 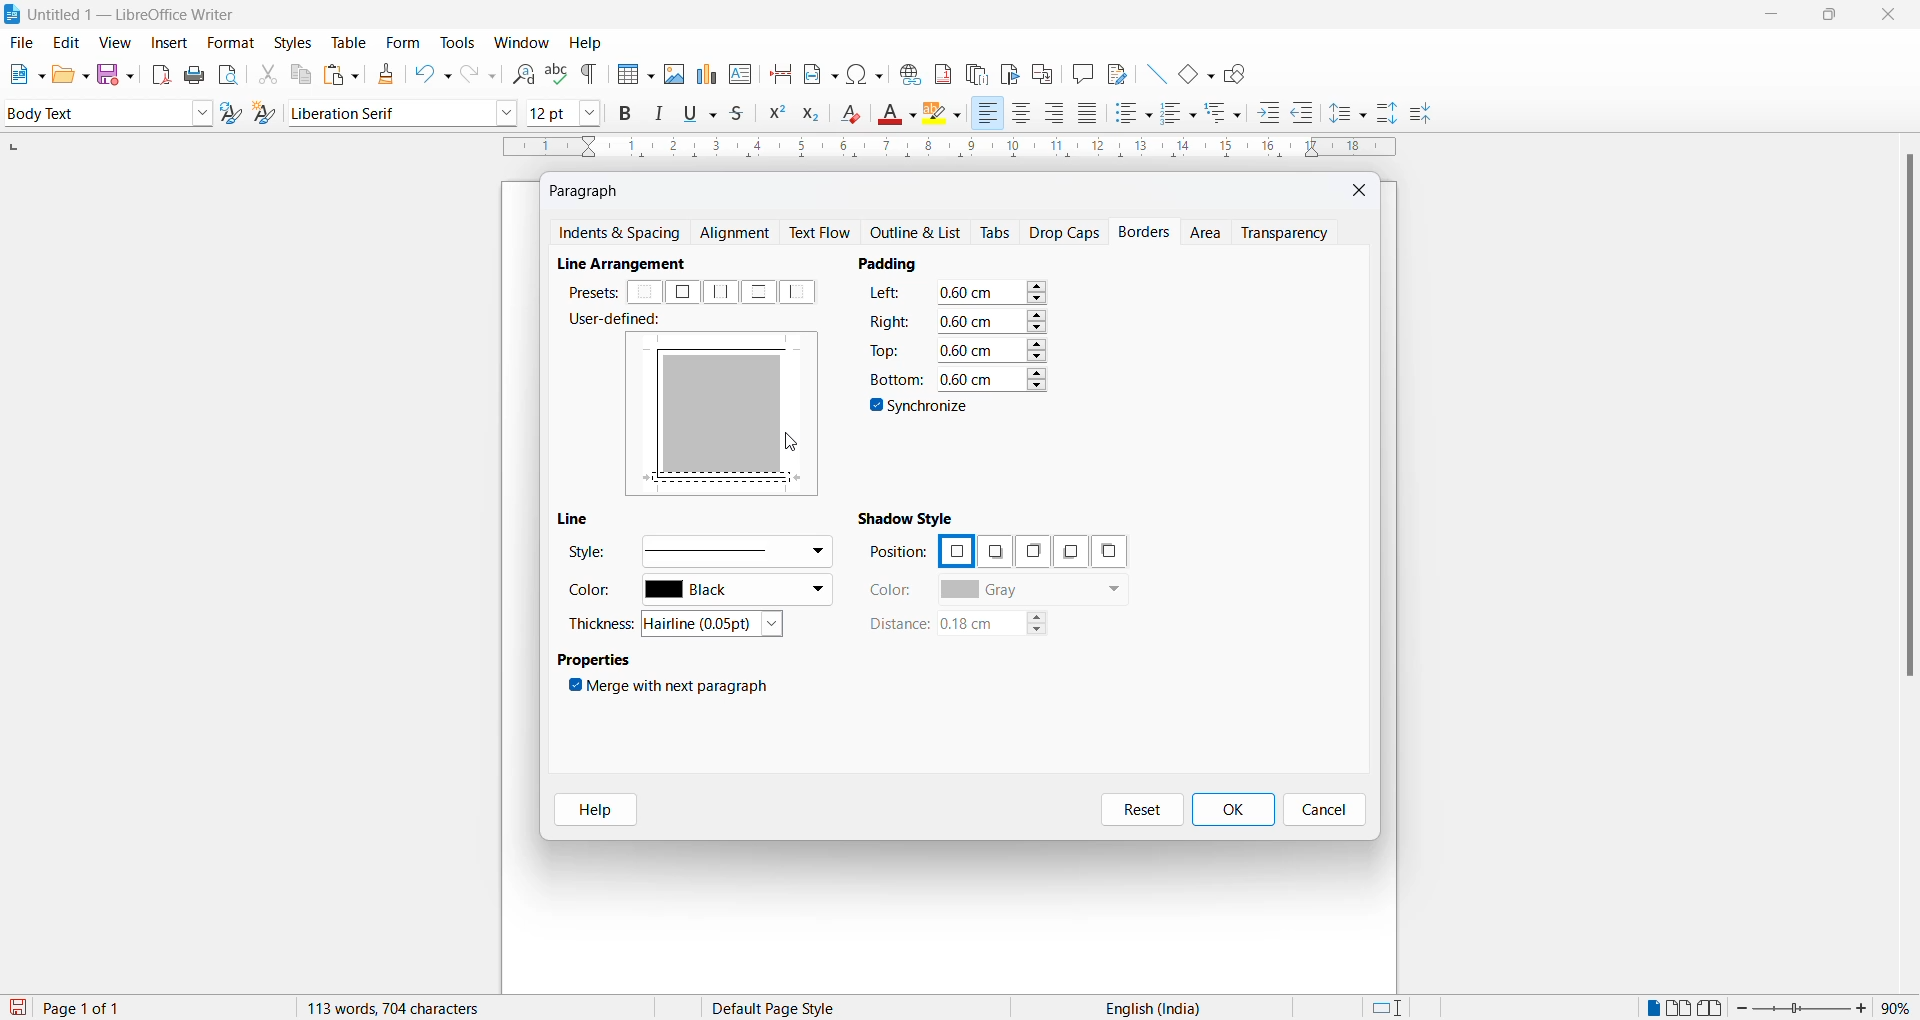 What do you see at coordinates (579, 519) in the screenshot?
I see `line` at bounding box center [579, 519].